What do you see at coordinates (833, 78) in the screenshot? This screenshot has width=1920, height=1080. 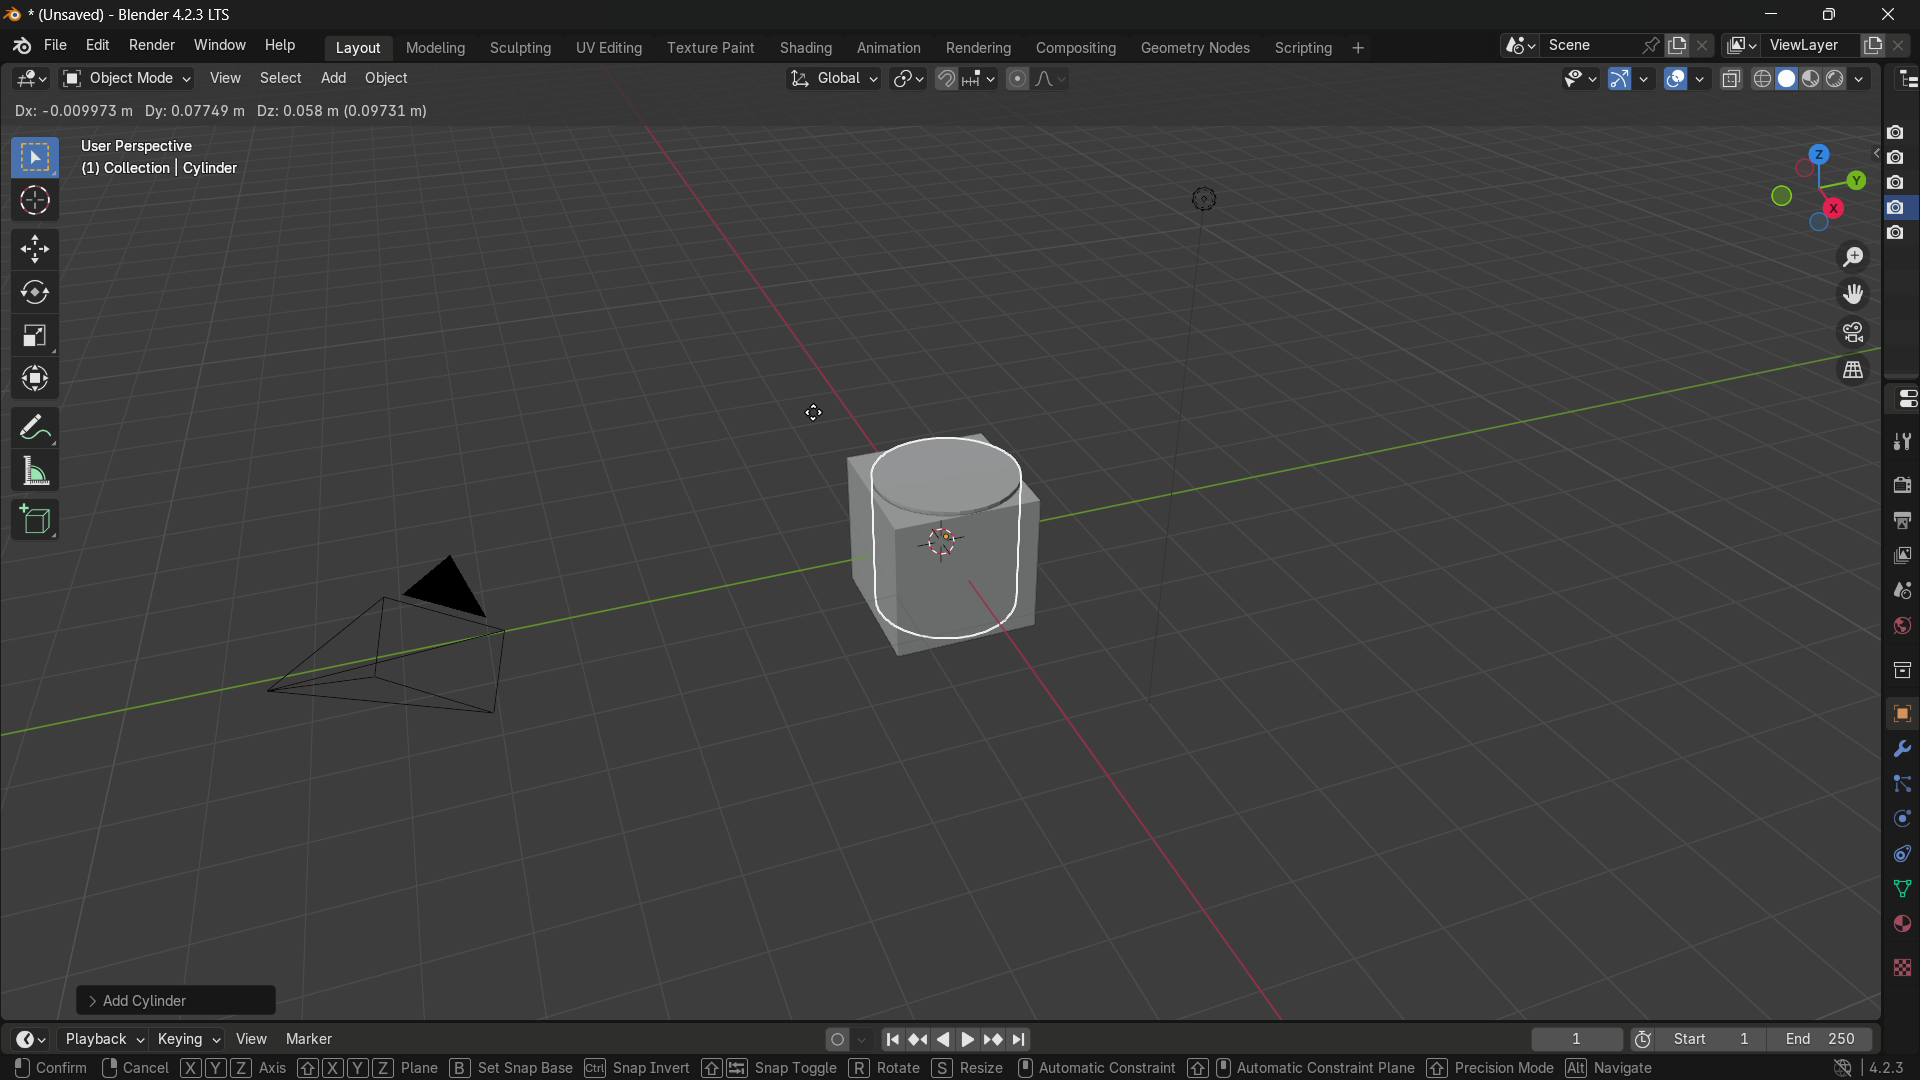 I see `transformation orientation` at bounding box center [833, 78].